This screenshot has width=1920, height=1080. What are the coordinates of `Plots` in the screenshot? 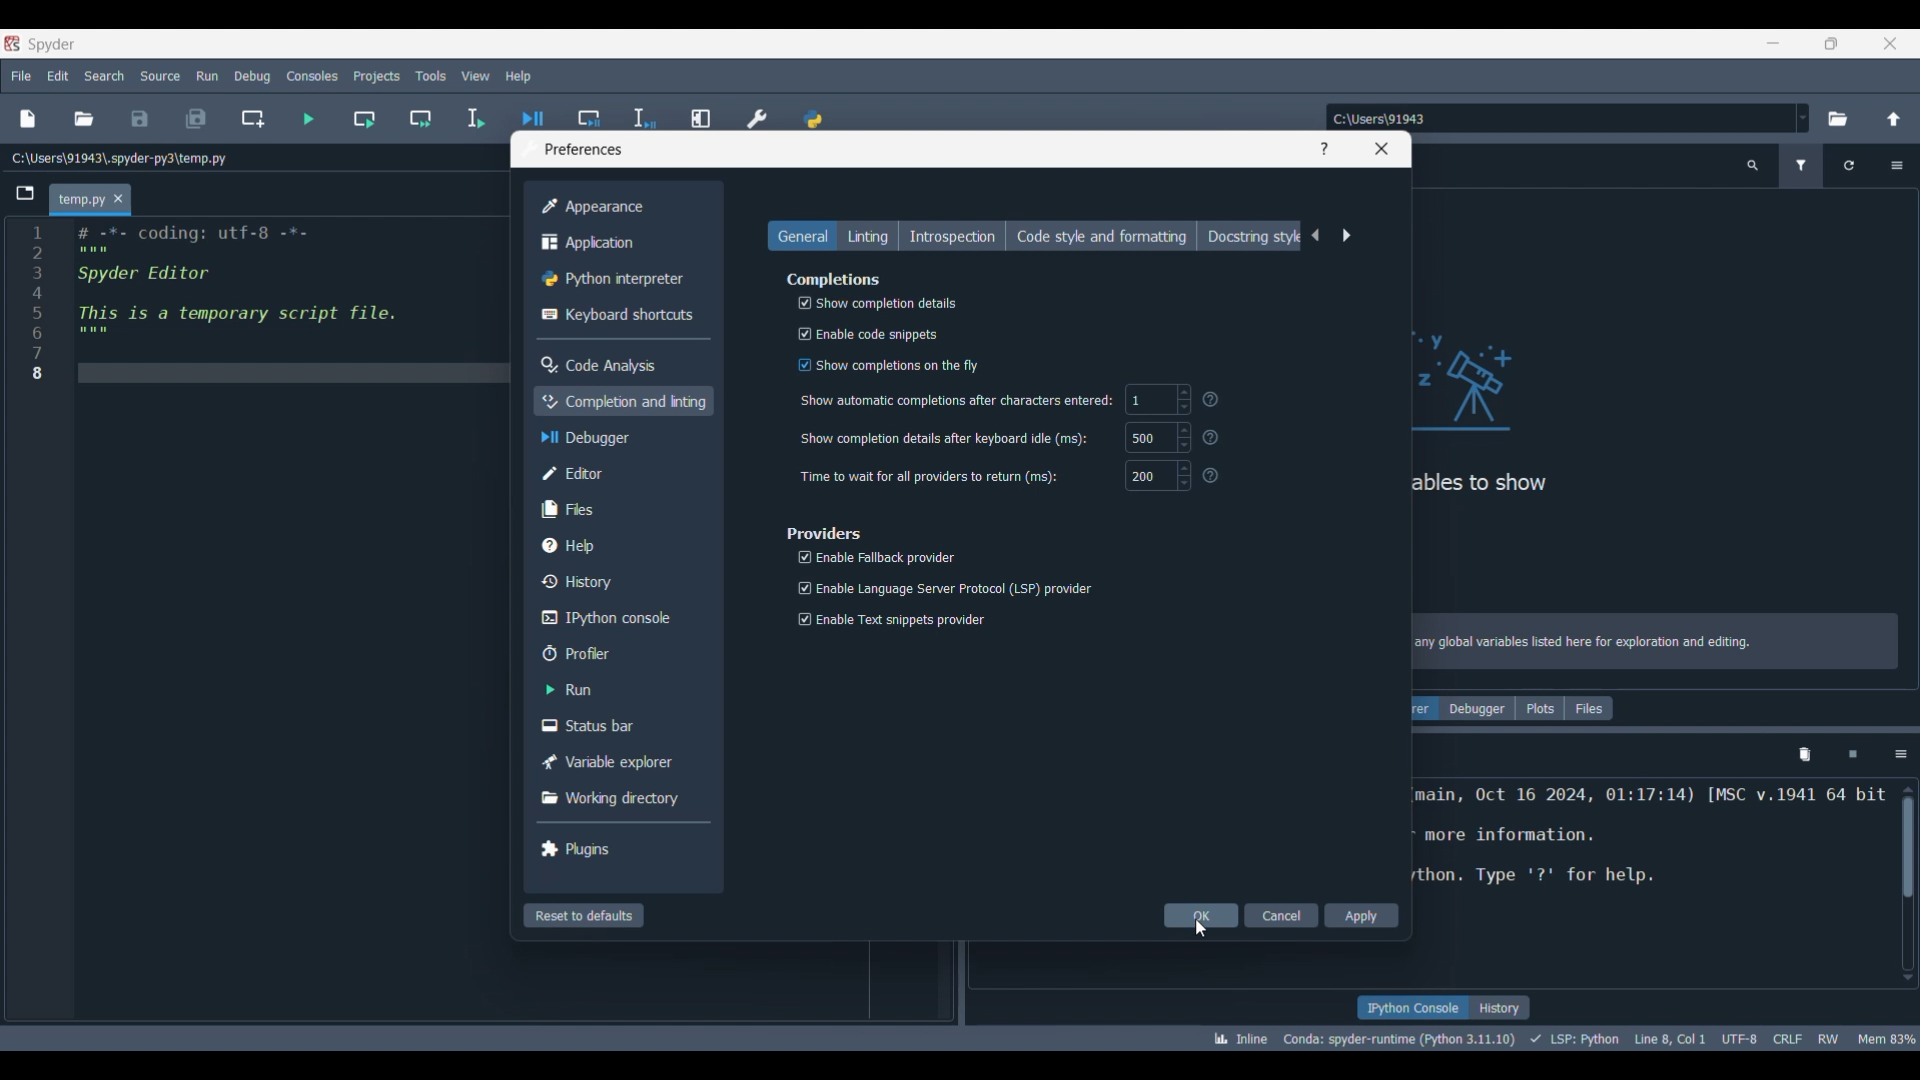 It's located at (1540, 708).